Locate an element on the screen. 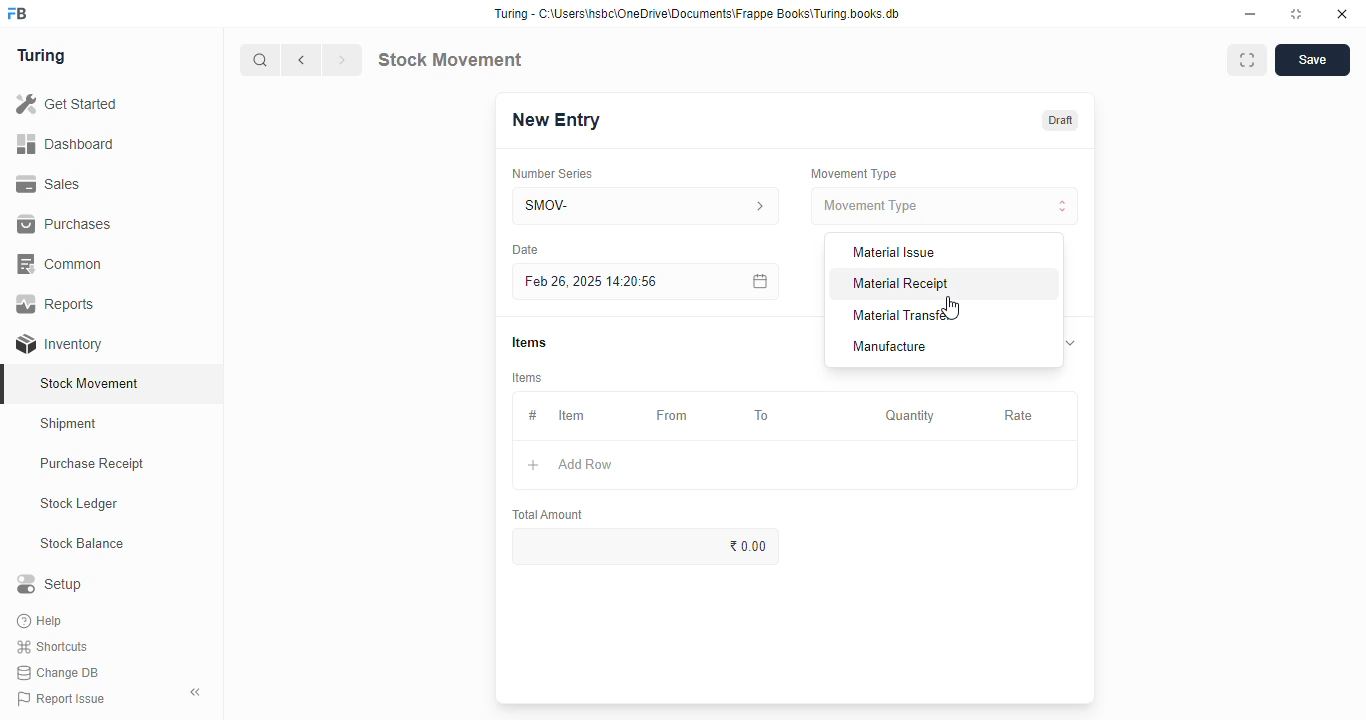 The width and height of the screenshot is (1366, 720). rate is located at coordinates (1019, 416).